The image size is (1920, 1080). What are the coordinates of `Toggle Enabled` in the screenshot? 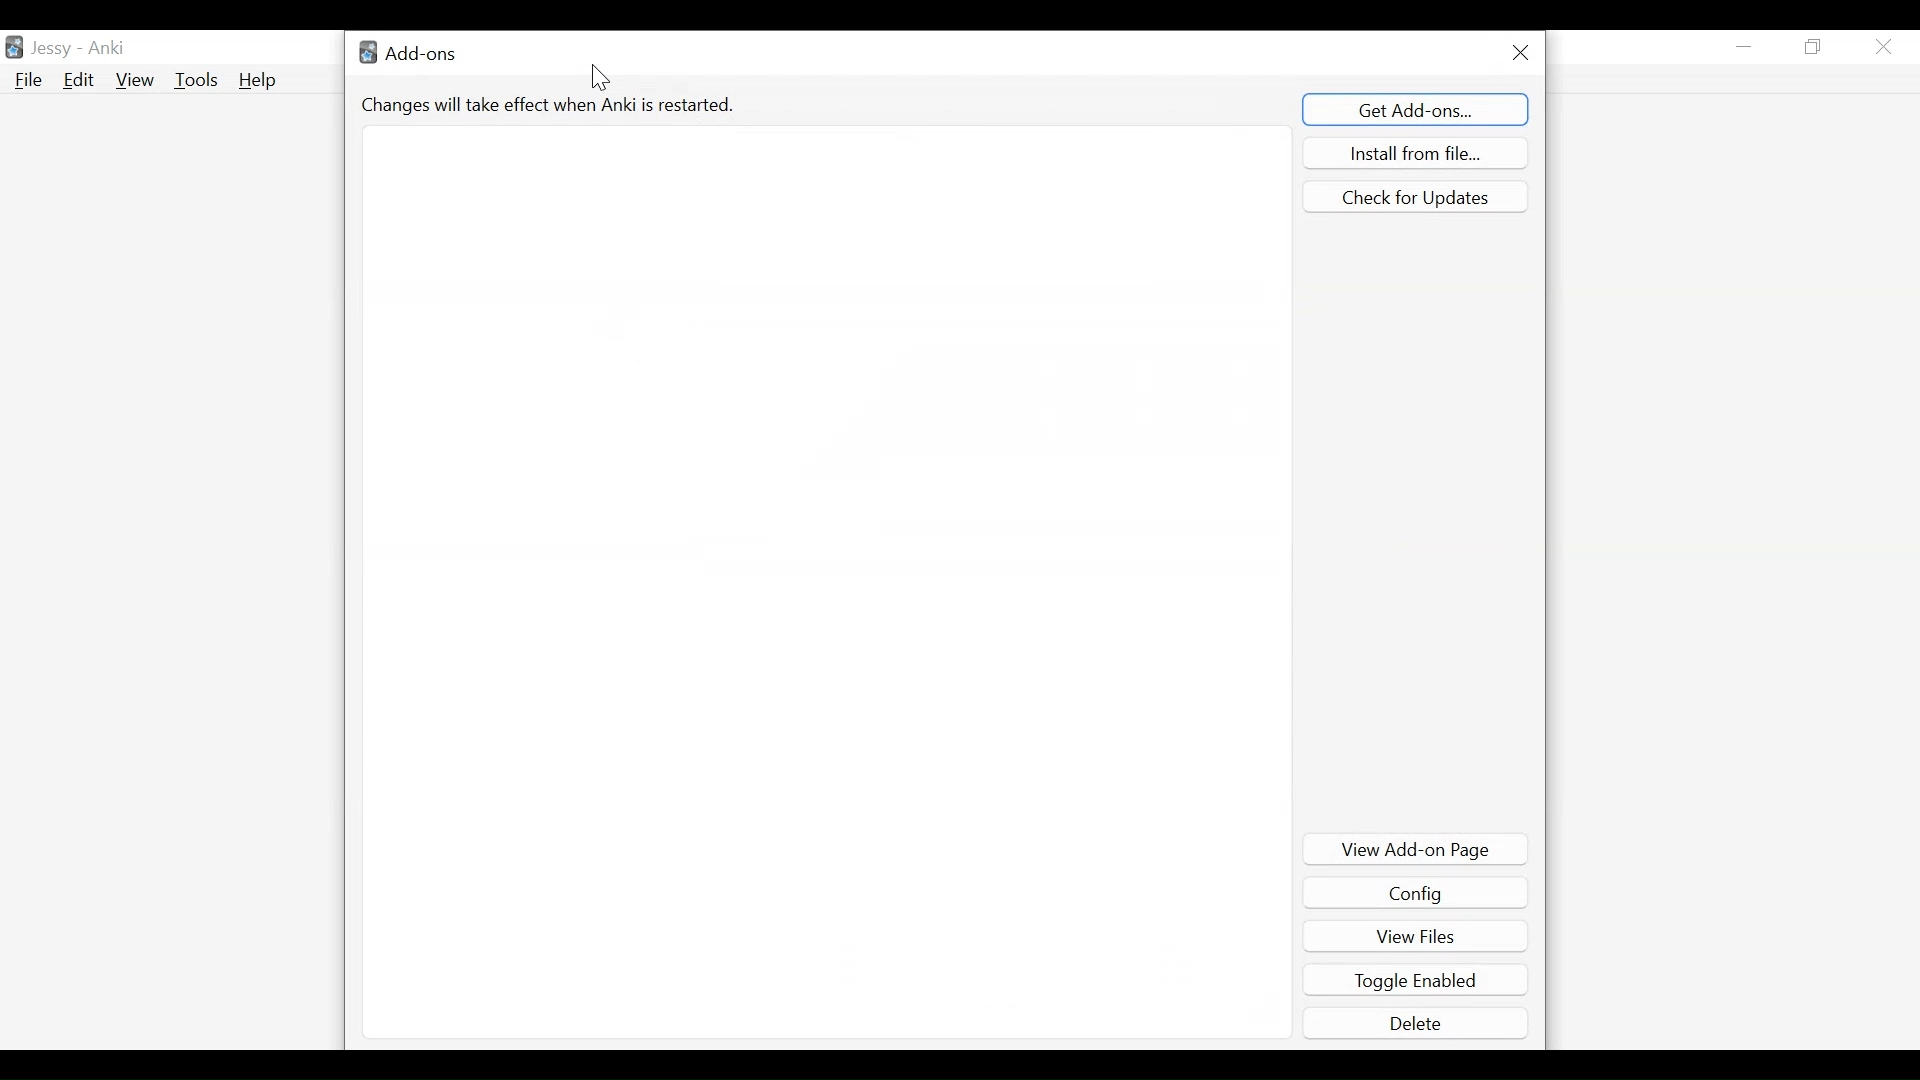 It's located at (1418, 980).